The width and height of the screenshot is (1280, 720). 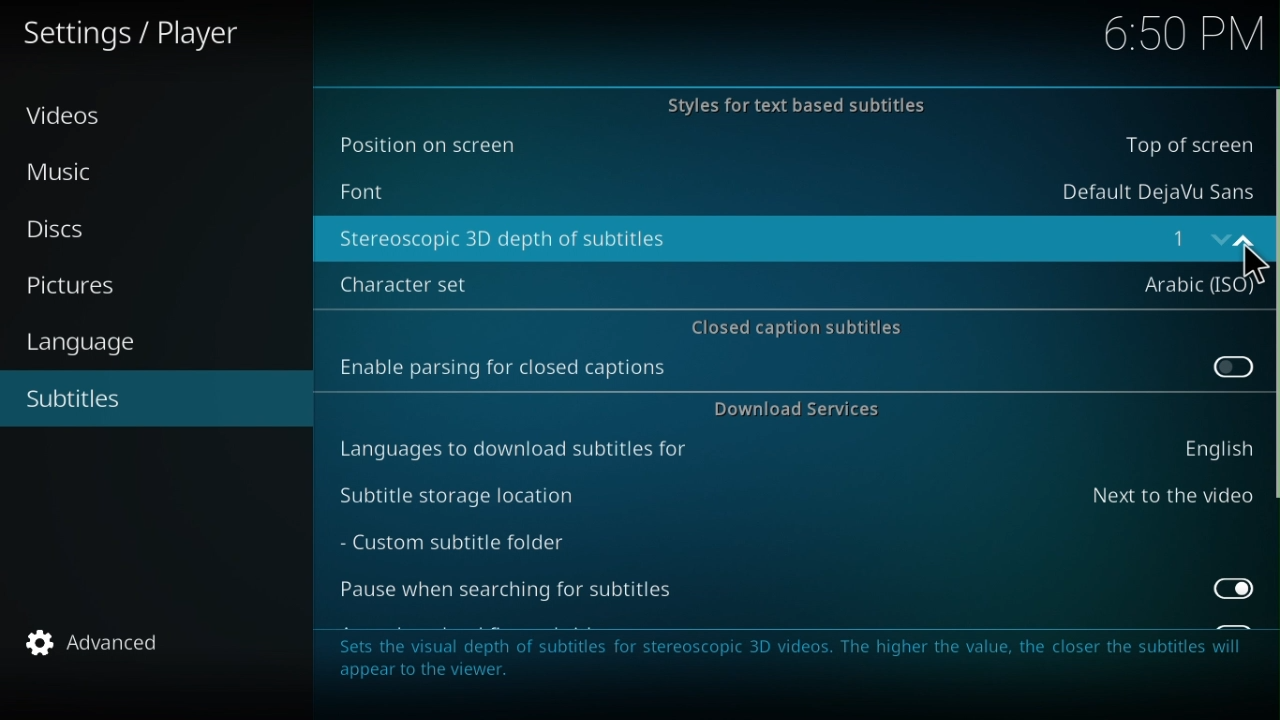 What do you see at coordinates (101, 646) in the screenshot?
I see `Advanced` at bounding box center [101, 646].